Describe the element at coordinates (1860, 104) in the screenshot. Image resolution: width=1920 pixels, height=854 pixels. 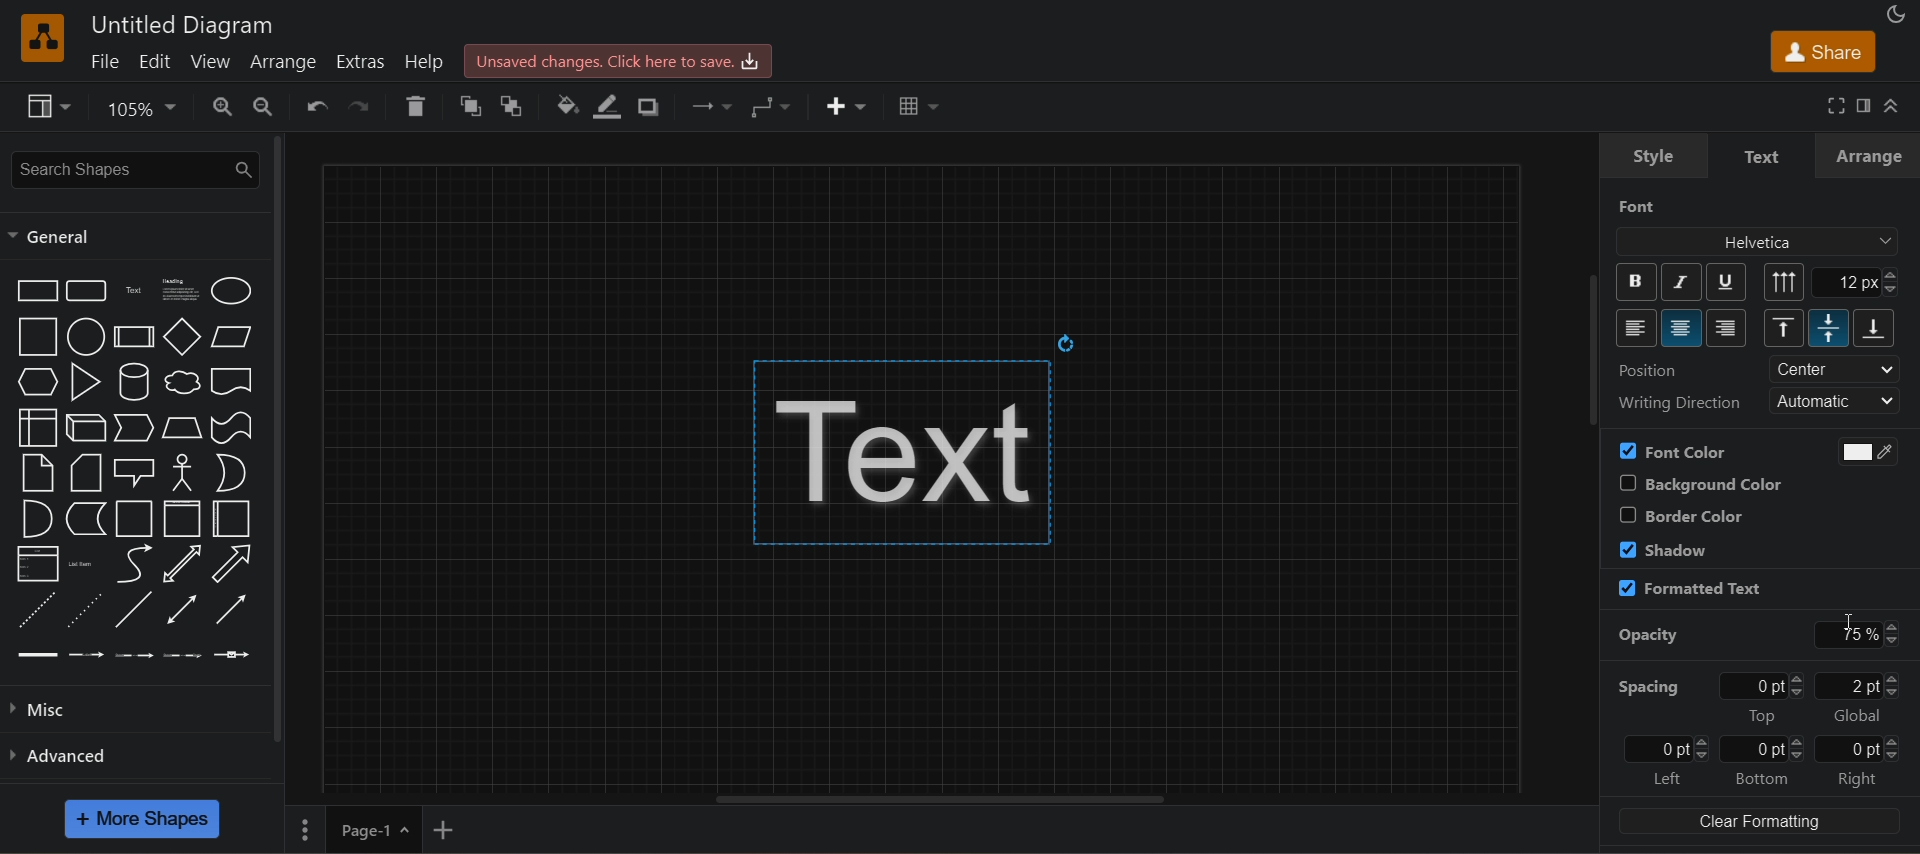
I see `format` at that location.